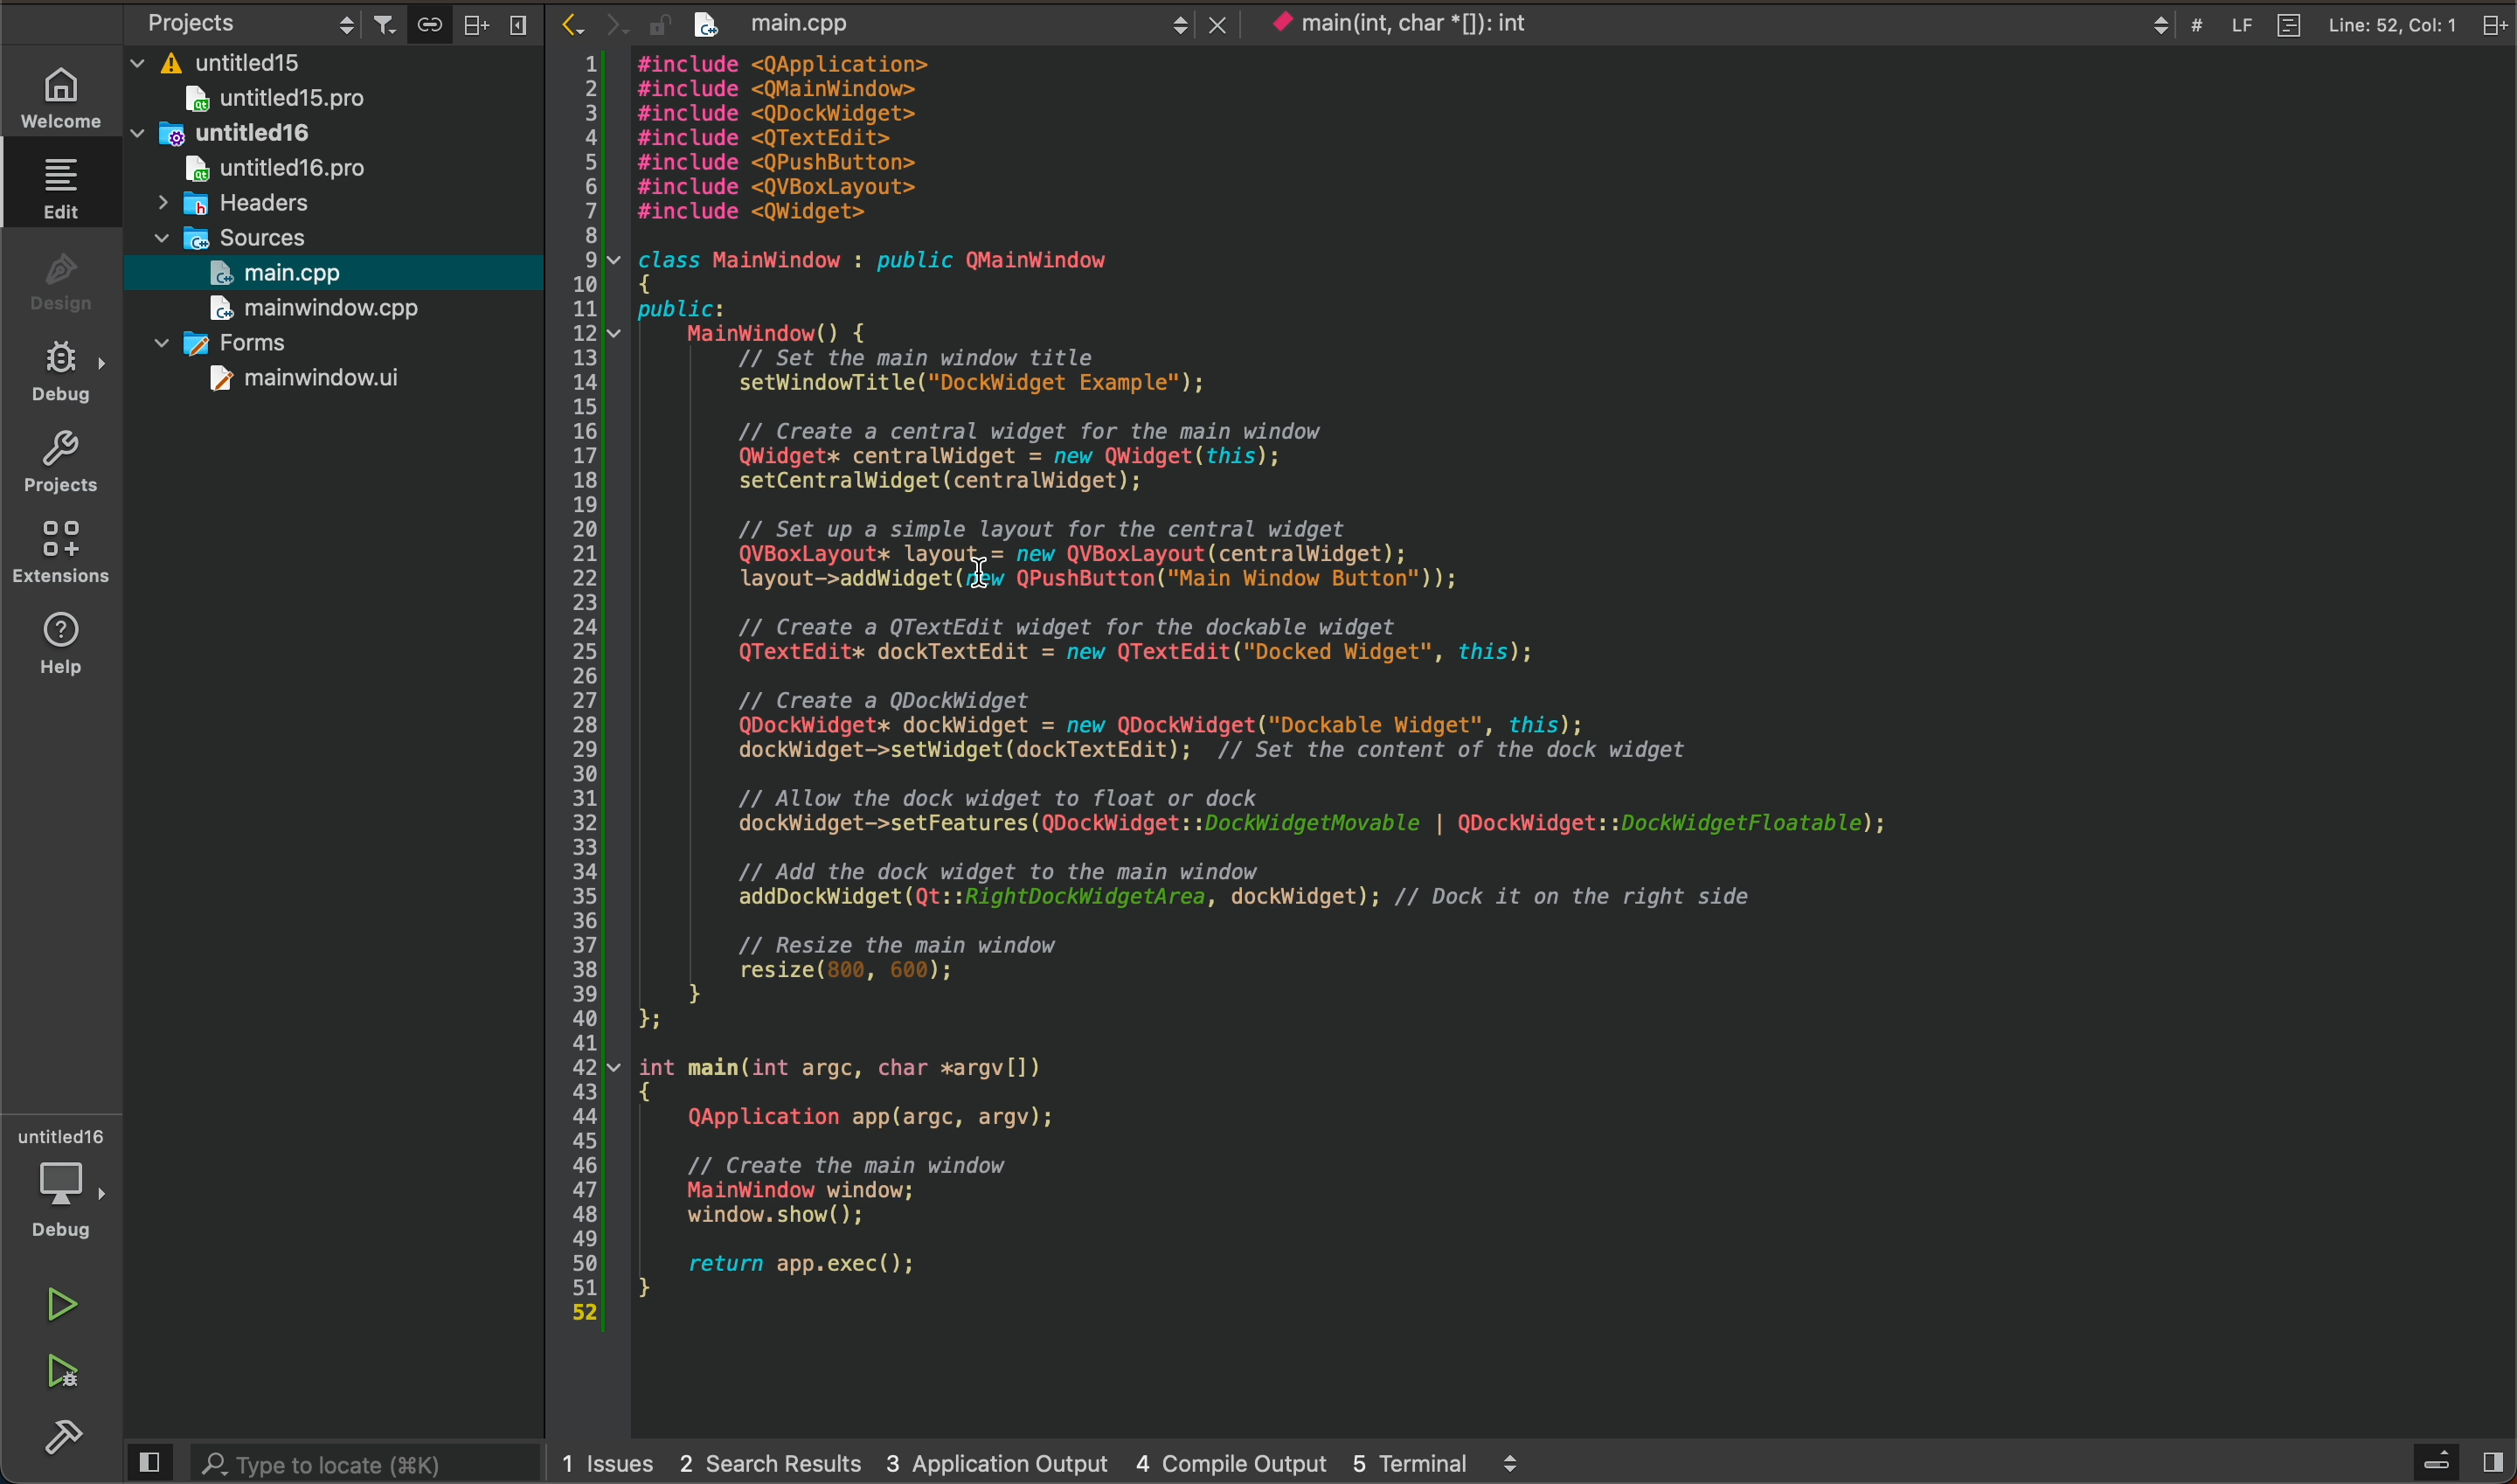 Image resolution: width=2517 pixels, height=1484 pixels. I want to click on projects, so click(61, 457).